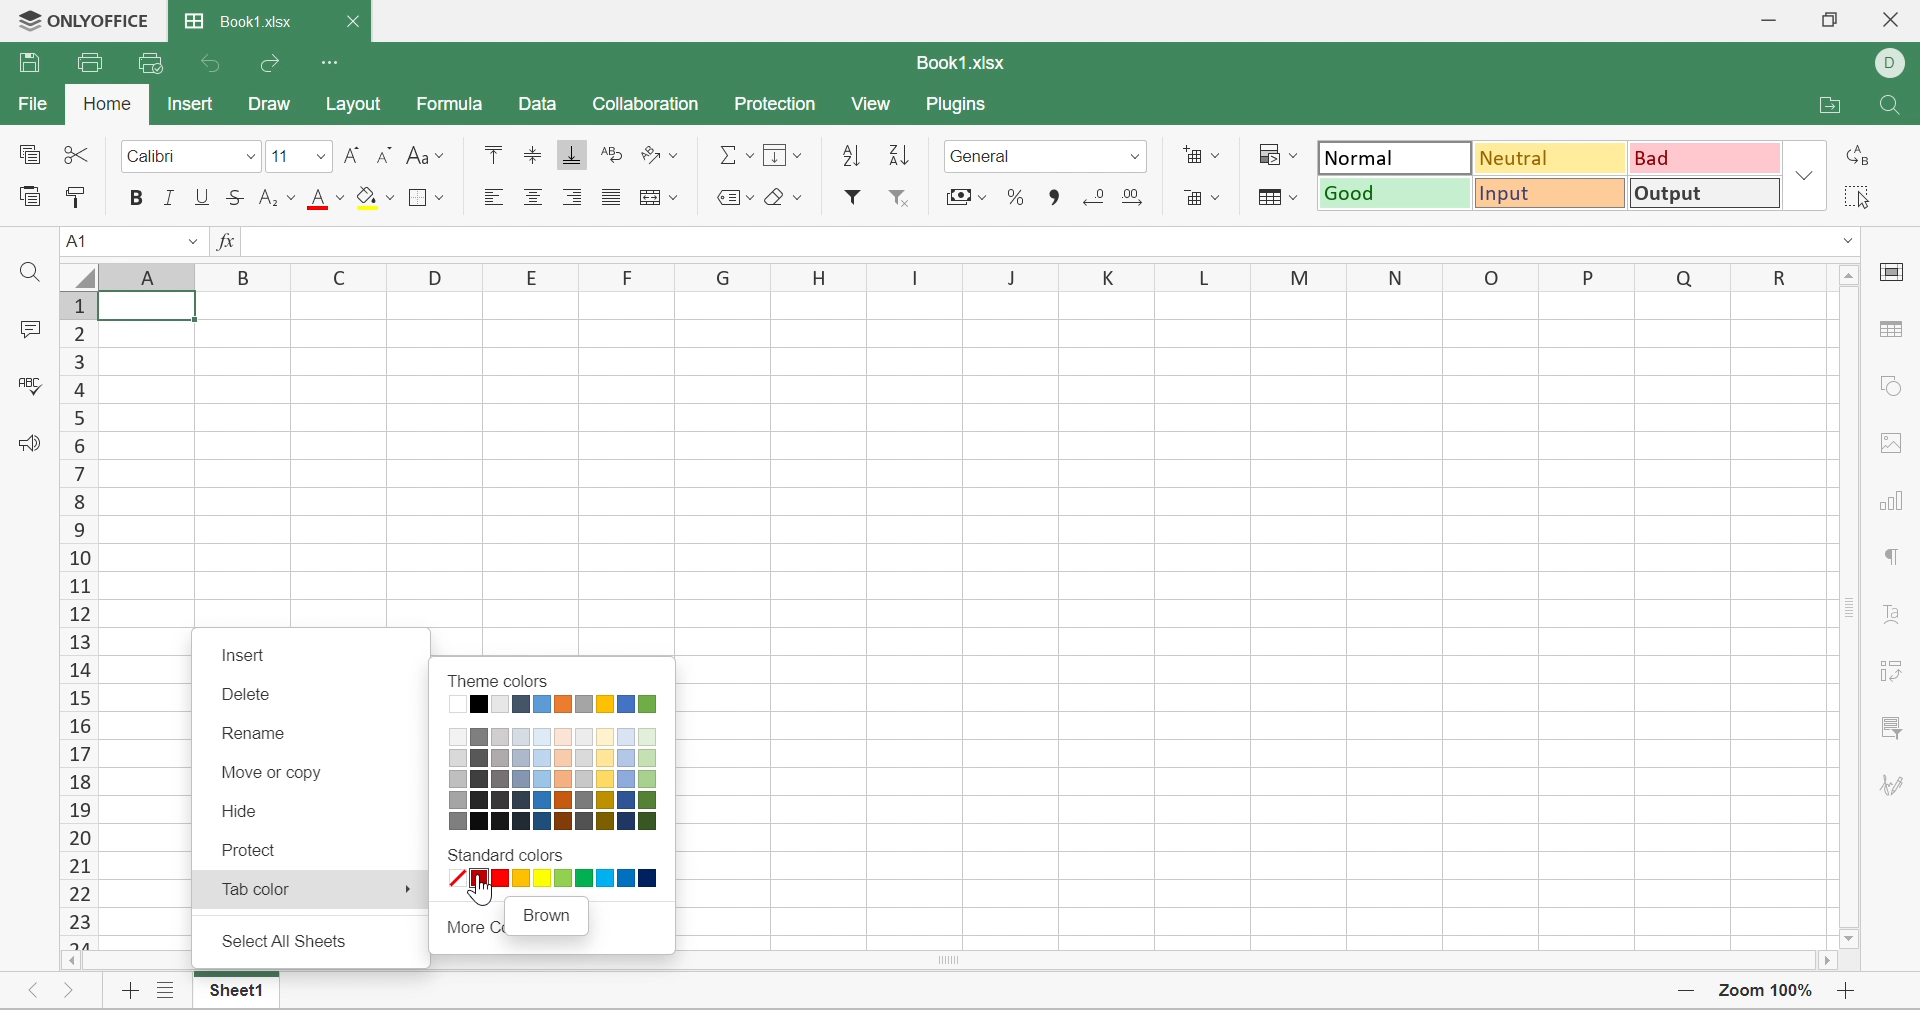 This screenshot has height=1010, width=1920. Describe the element at coordinates (1277, 155) in the screenshot. I see `Conditional formatting` at that location.